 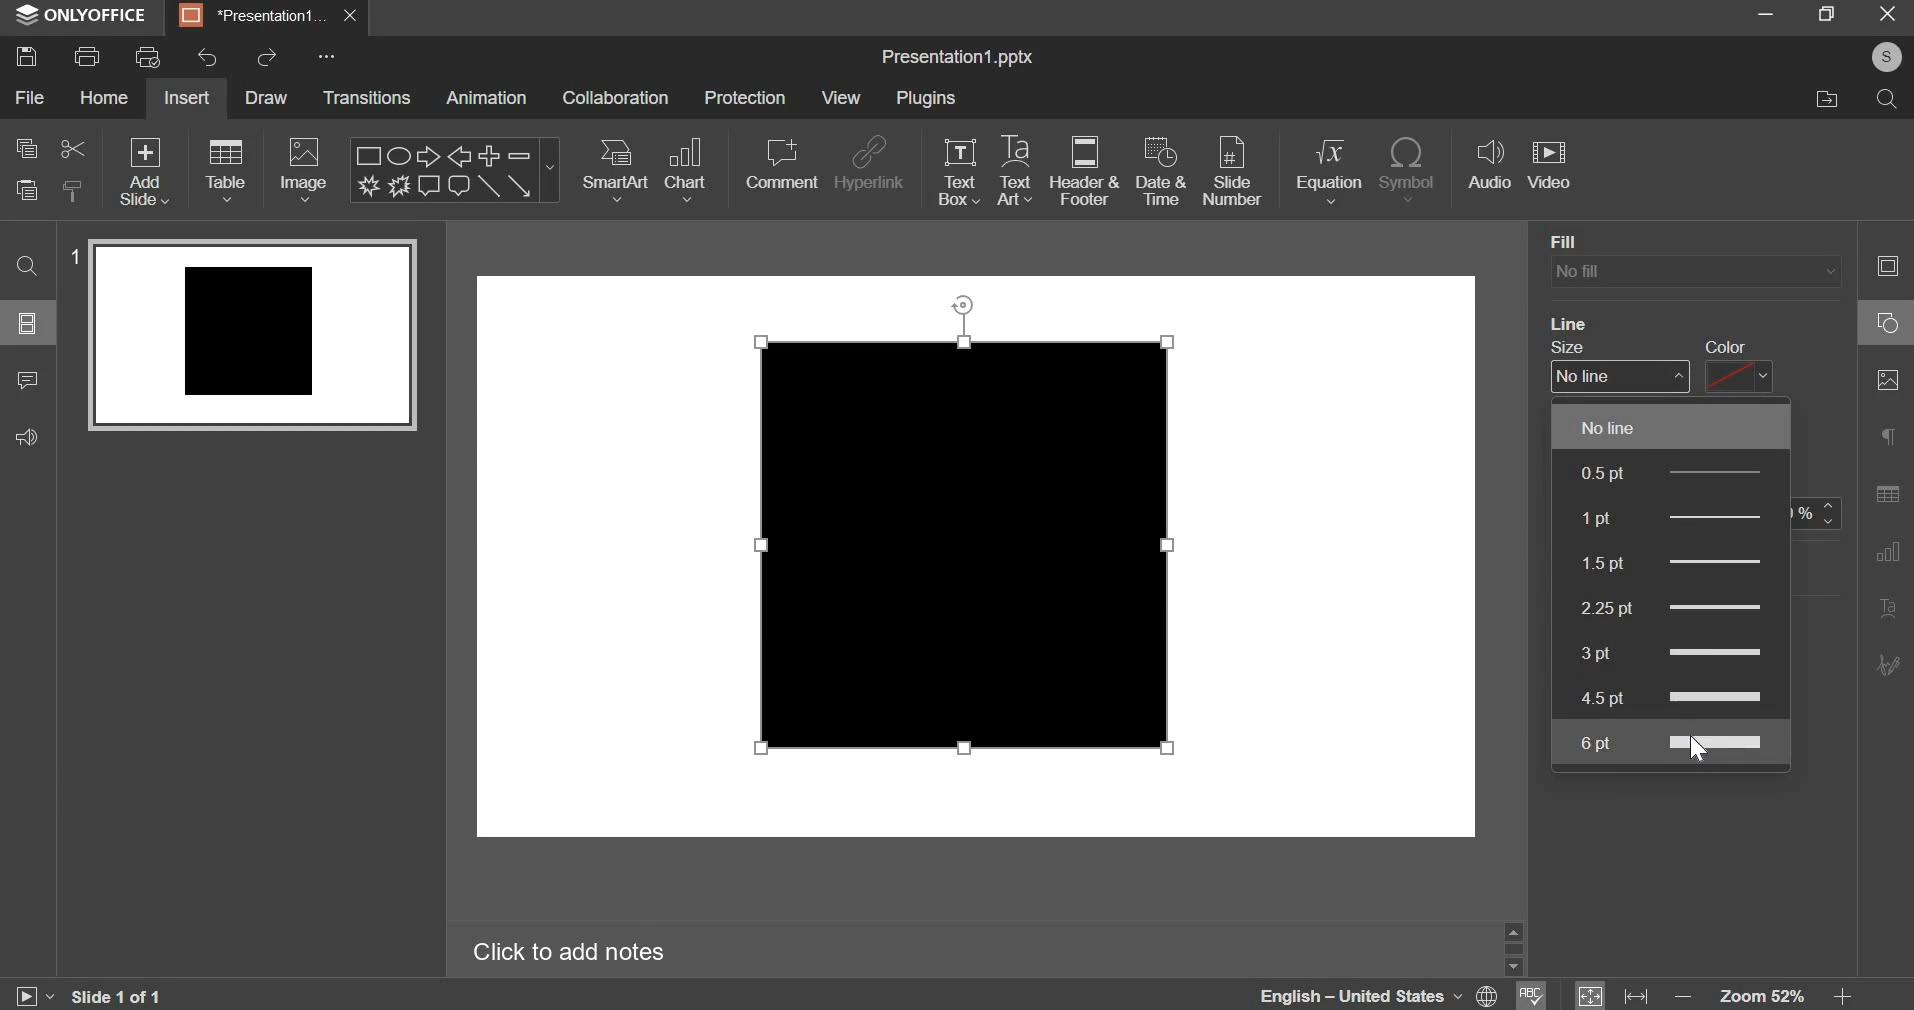 What do you see at coordinates (1885, 439) in the screenshot?
I see `Quote` at bounding box center [1885, 439].